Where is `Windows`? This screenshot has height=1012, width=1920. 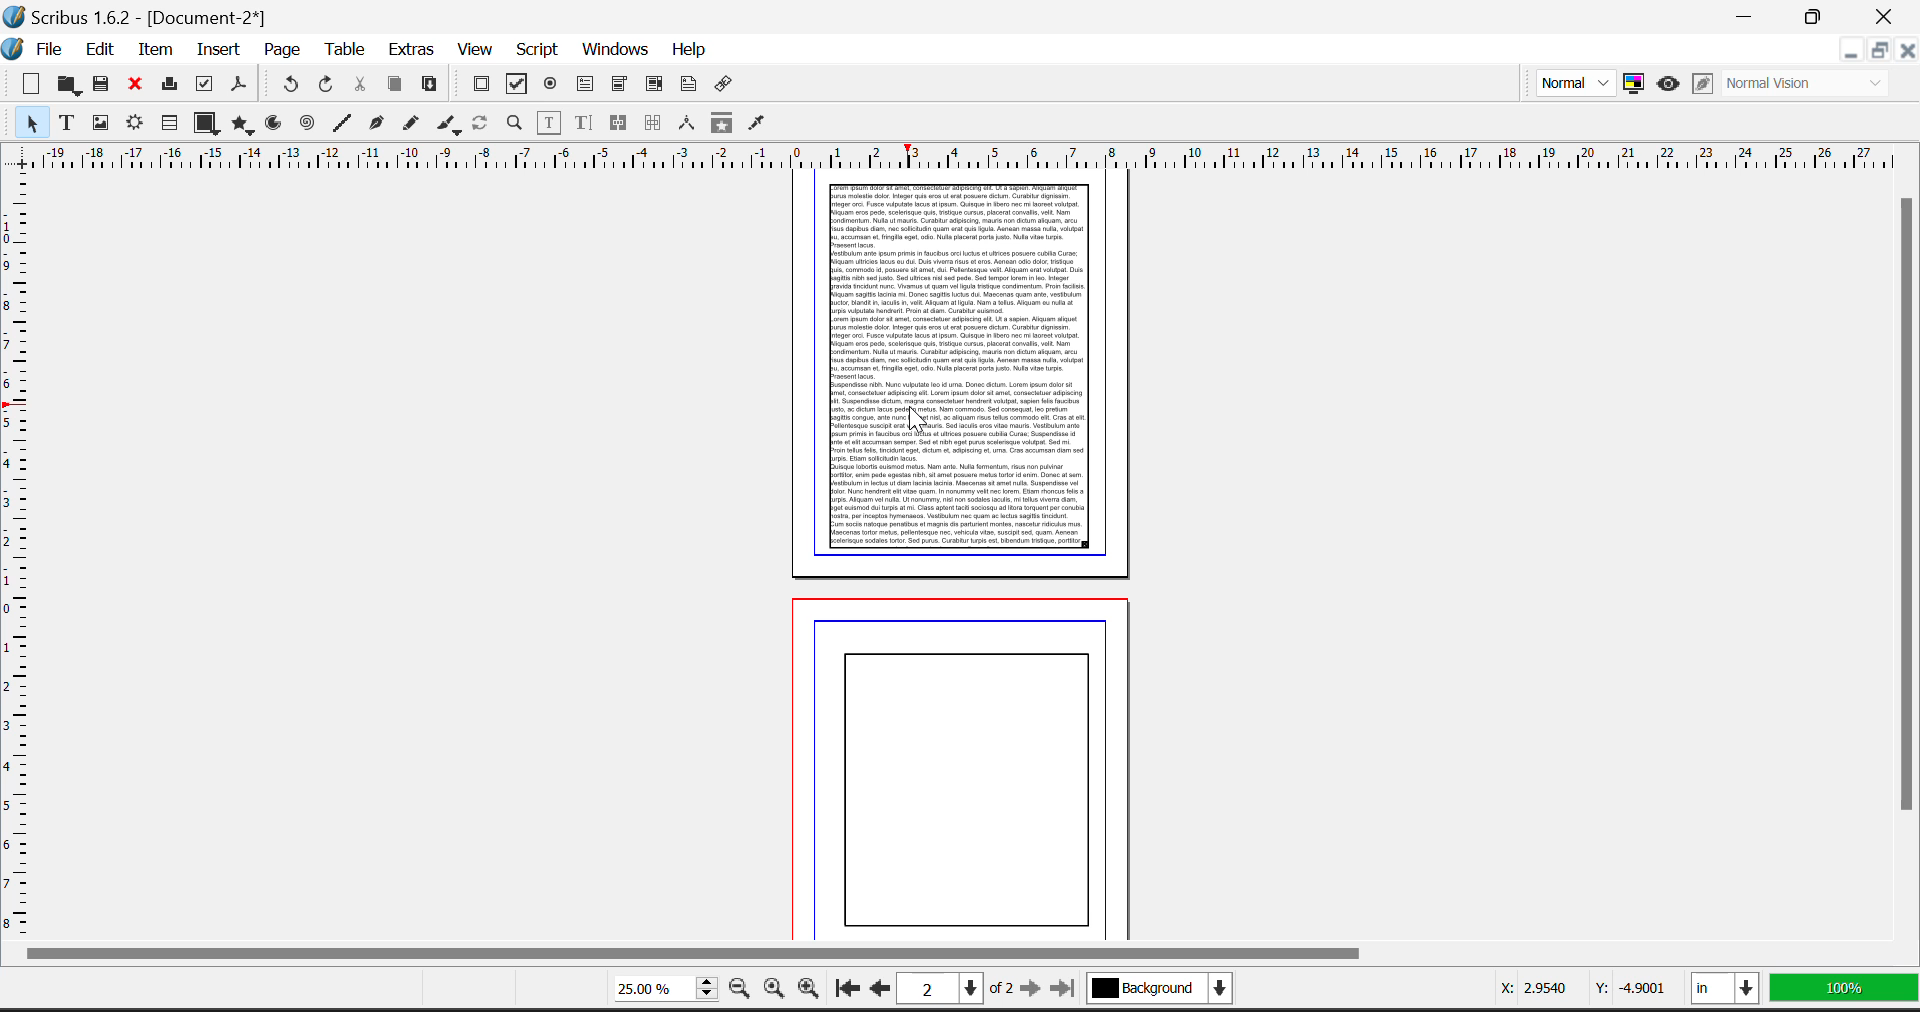
Windows is located at coordinates (614, 51).